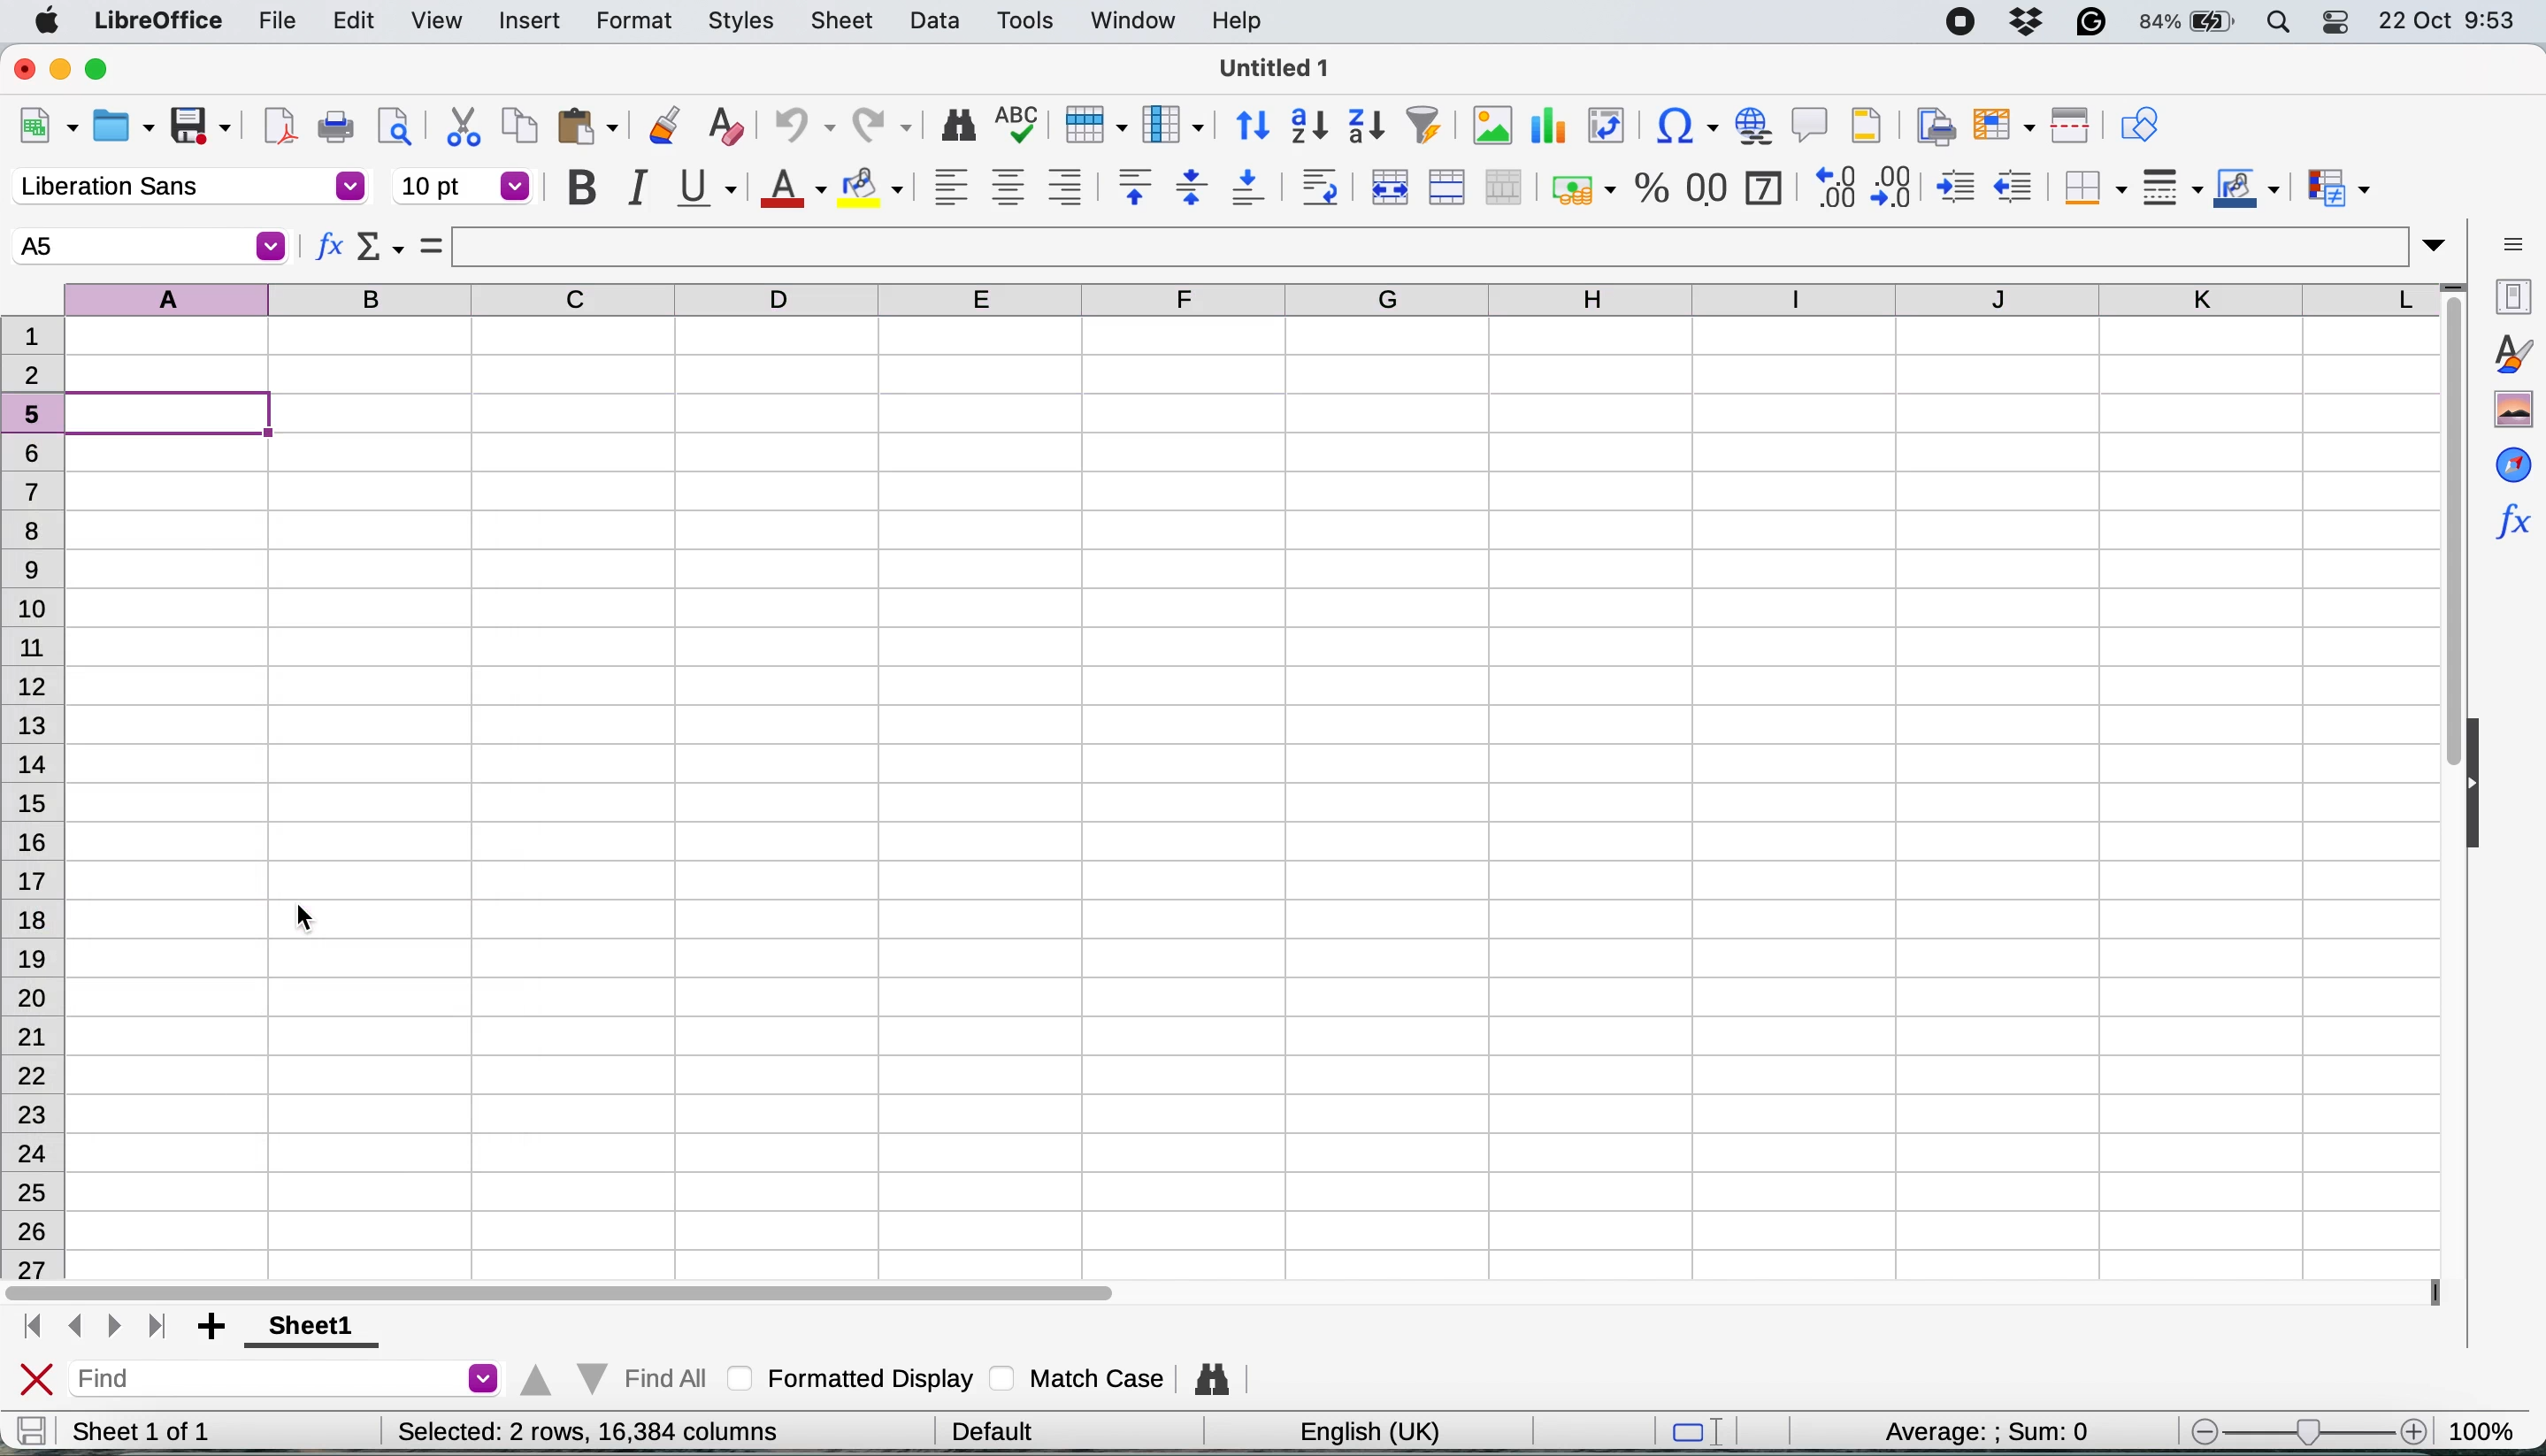 The width and height of the screenshot is (2546, 1456). What do you see at coordinates (2513, 463) in the screenshot?
I see `navigator` at bounding box center [2513, 463].